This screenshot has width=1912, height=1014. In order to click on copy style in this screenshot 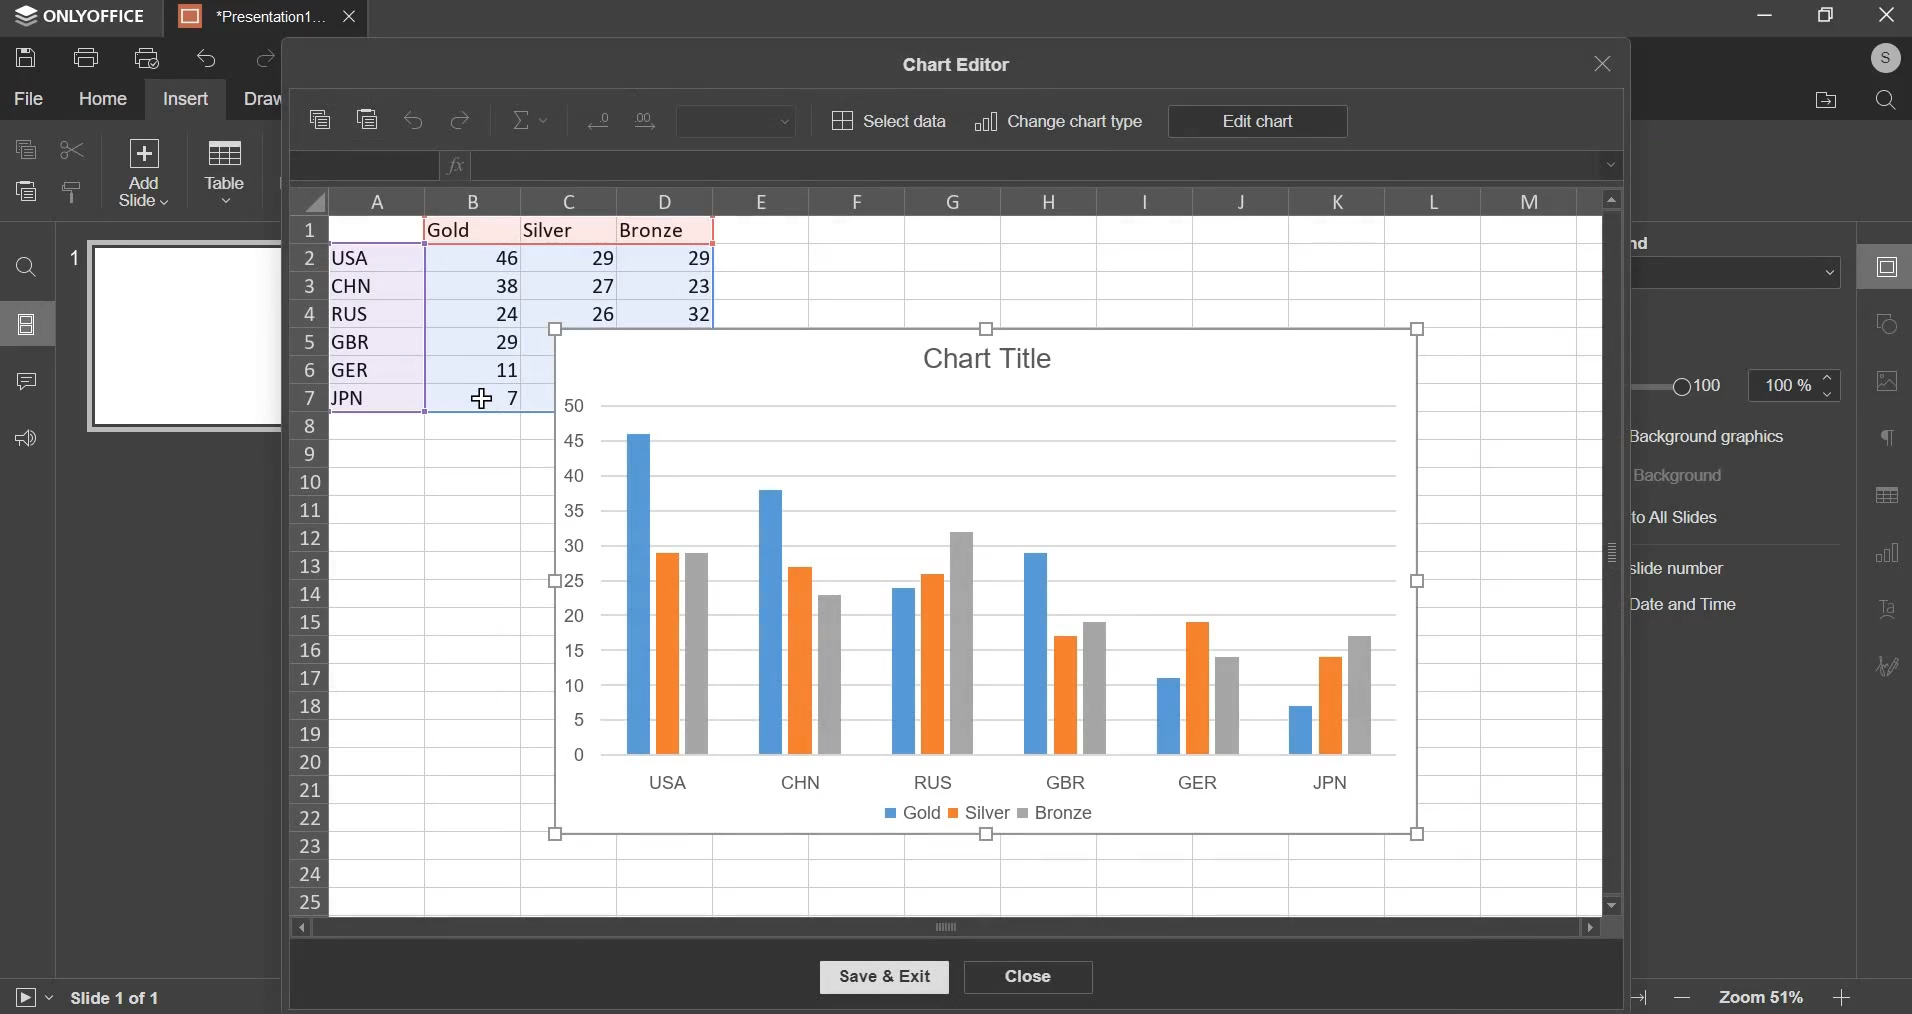, I will do `click(72, 190)`.